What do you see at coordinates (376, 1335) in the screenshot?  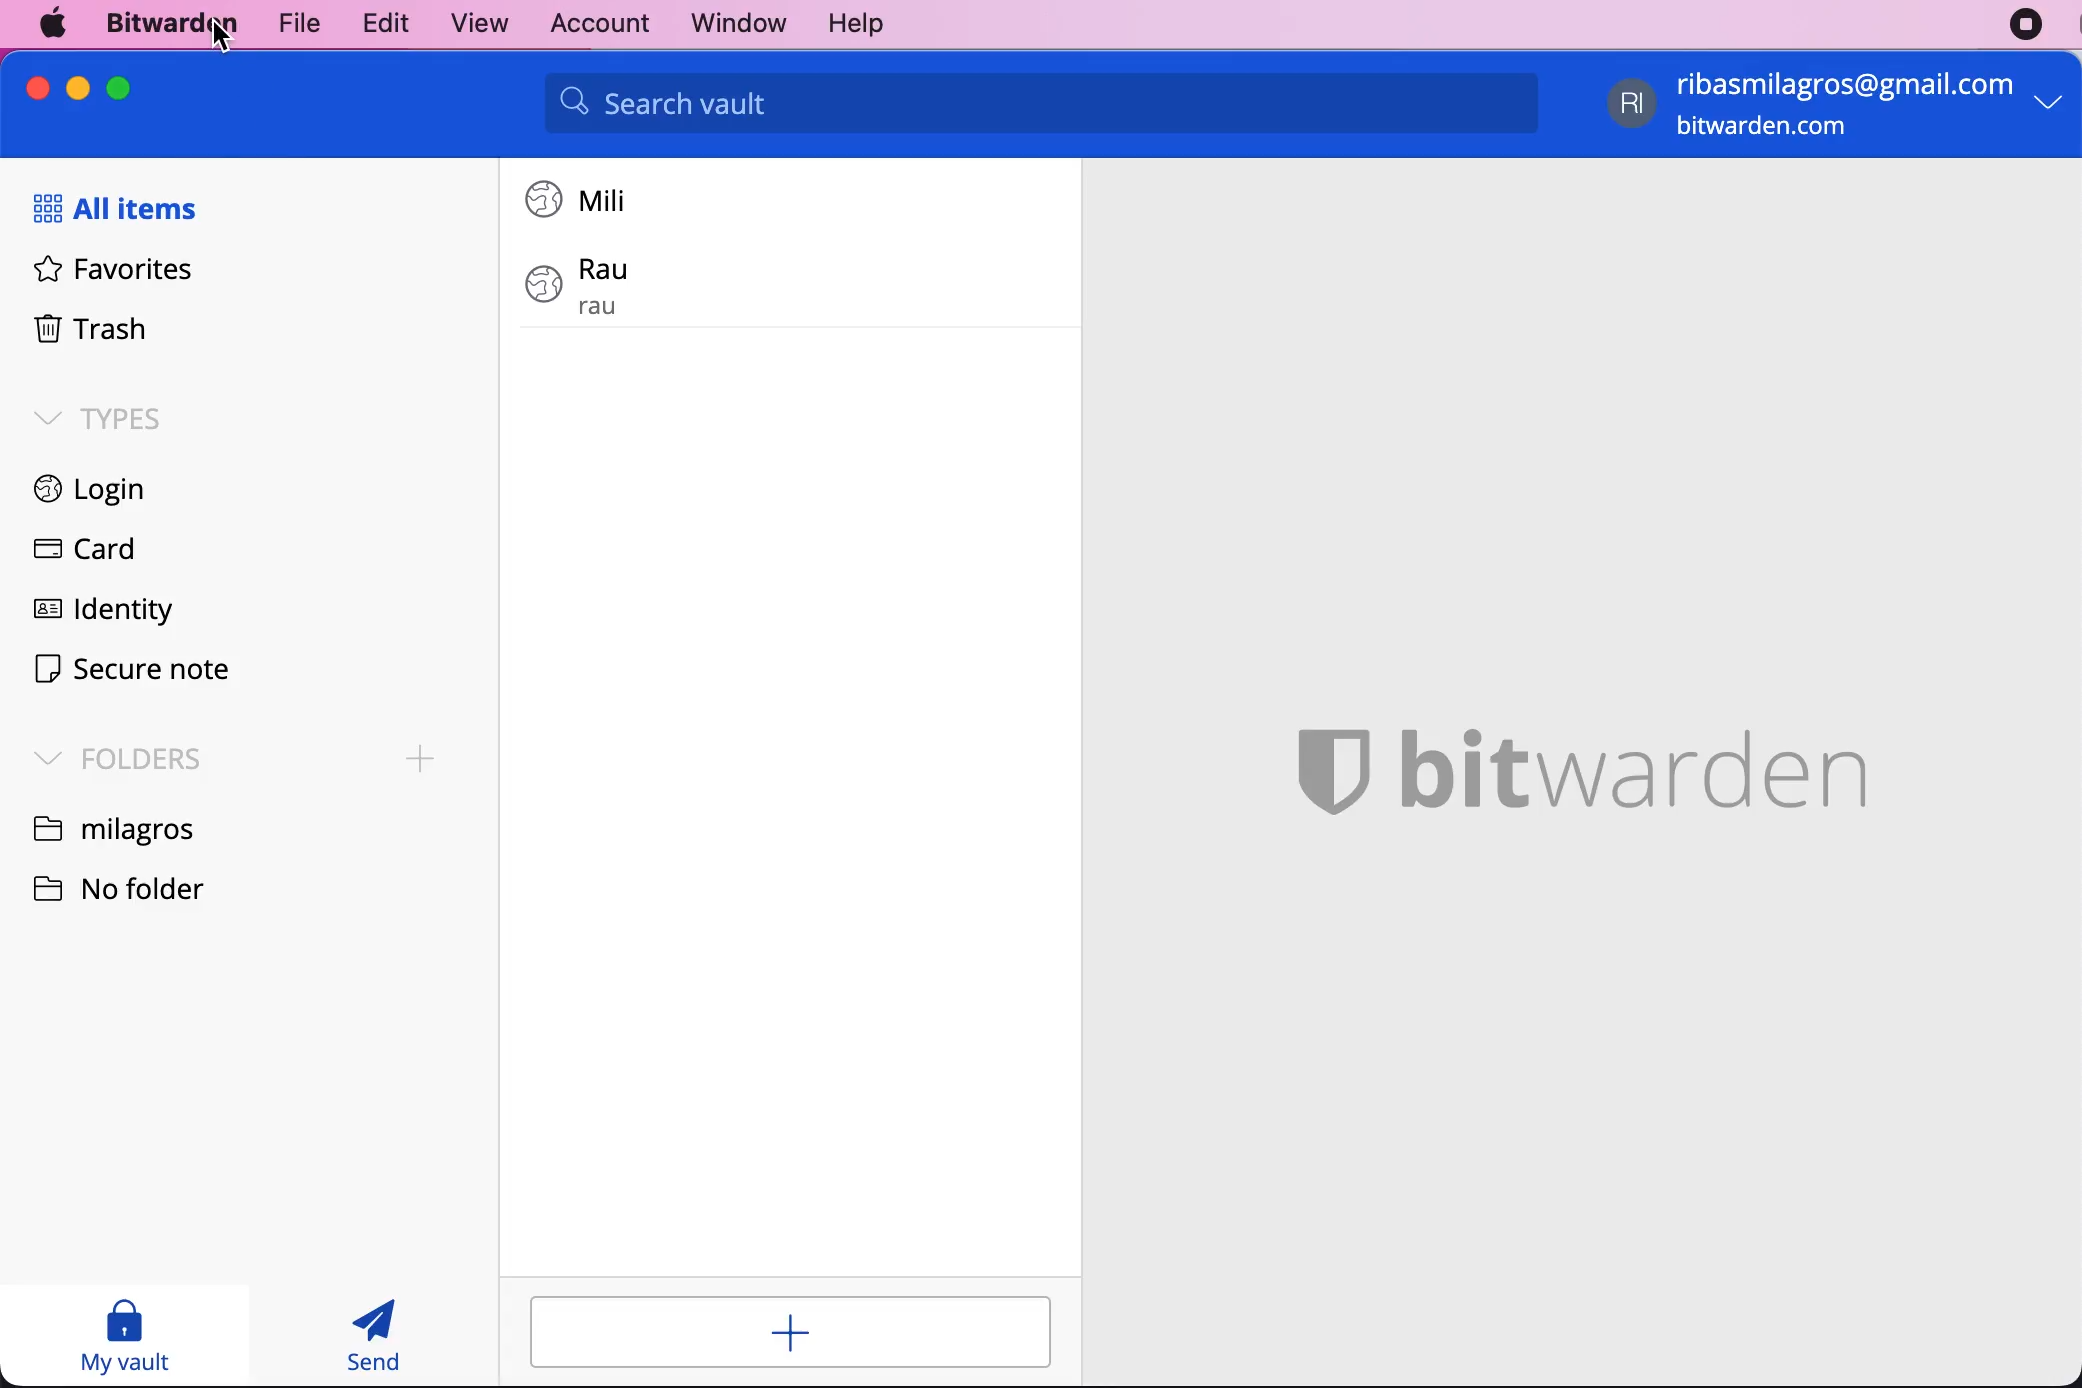 I see `send` at bounding box center [376, 1335].